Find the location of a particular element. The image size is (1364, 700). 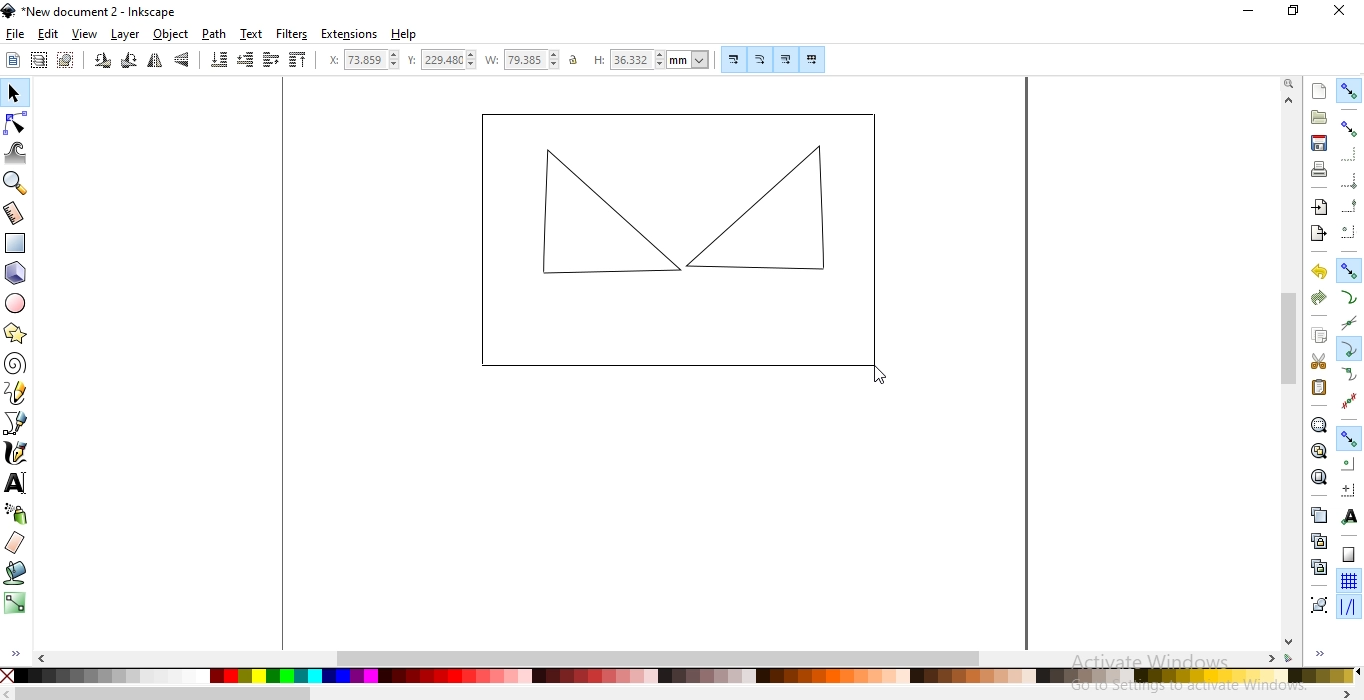

snap midpoints of line segments is located at coordinates (1350, 402).